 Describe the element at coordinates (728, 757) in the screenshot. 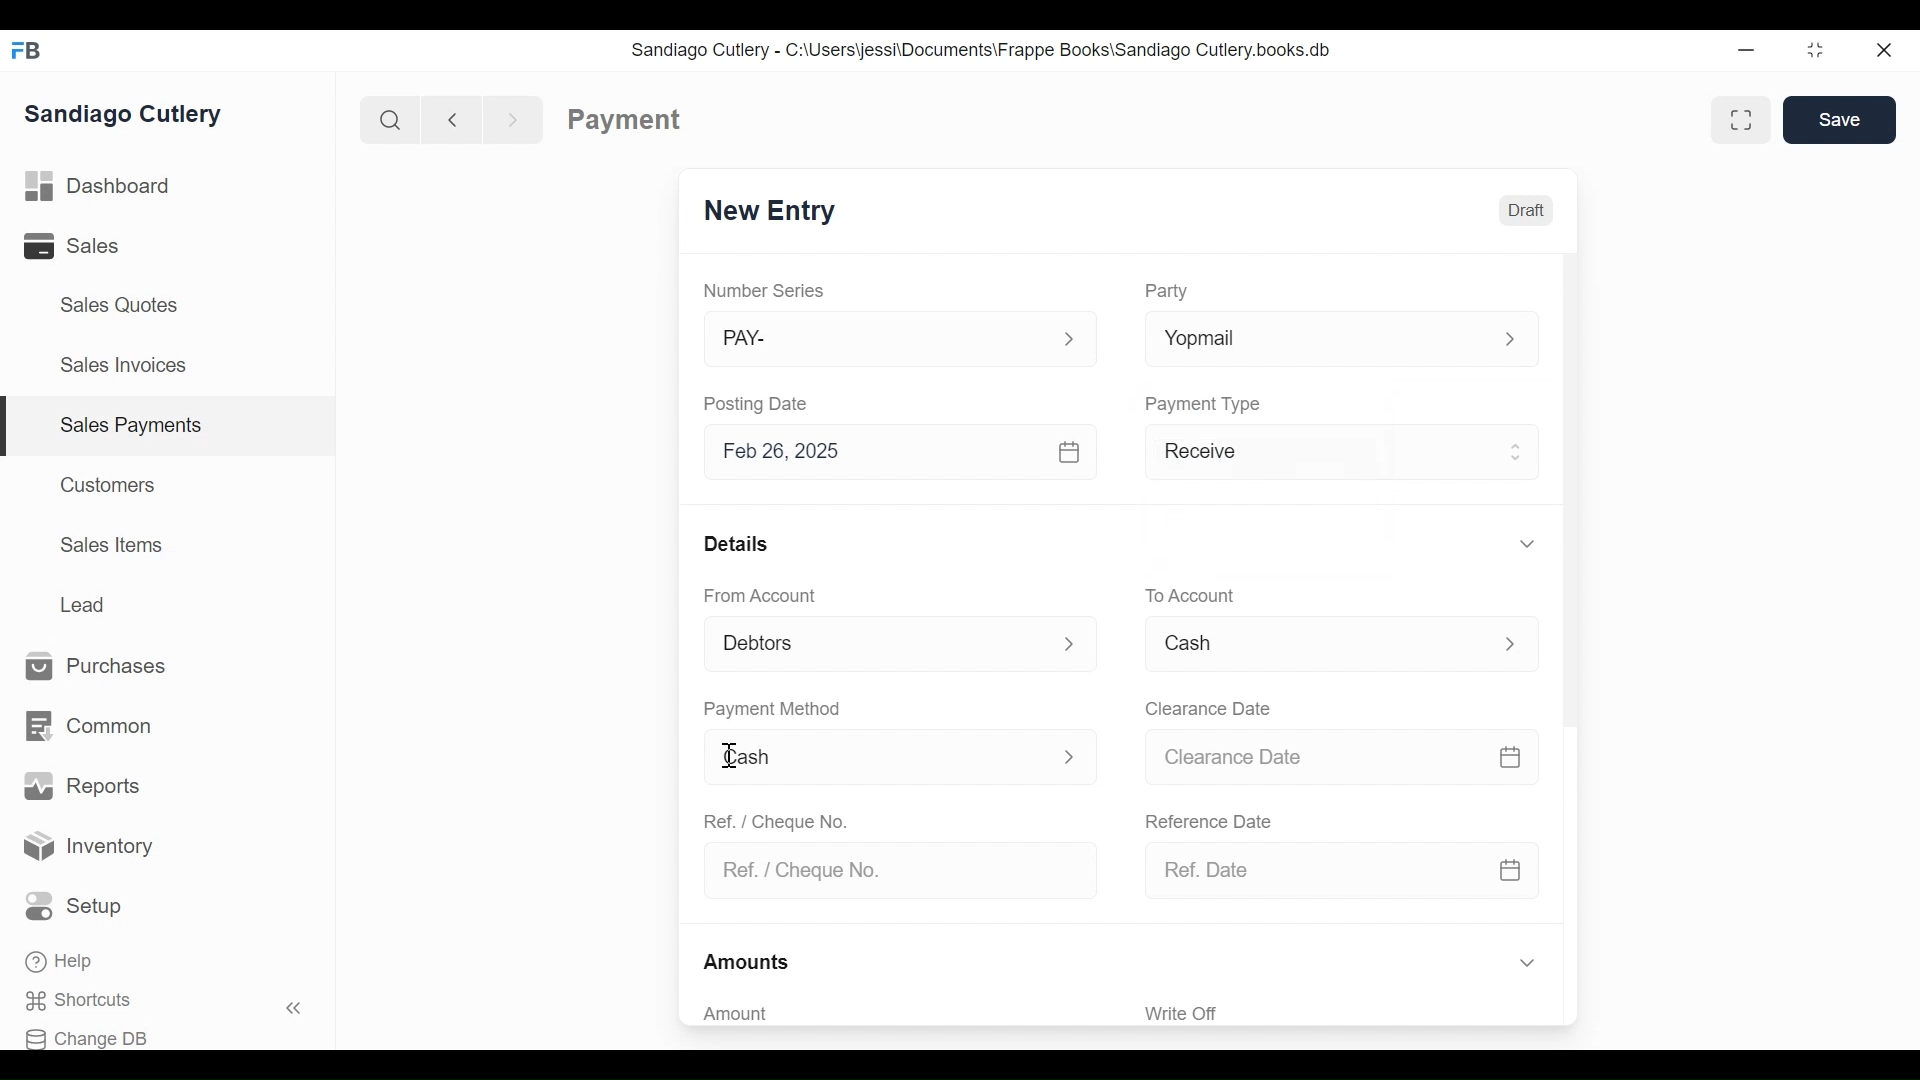

I see `cursor` at that location.